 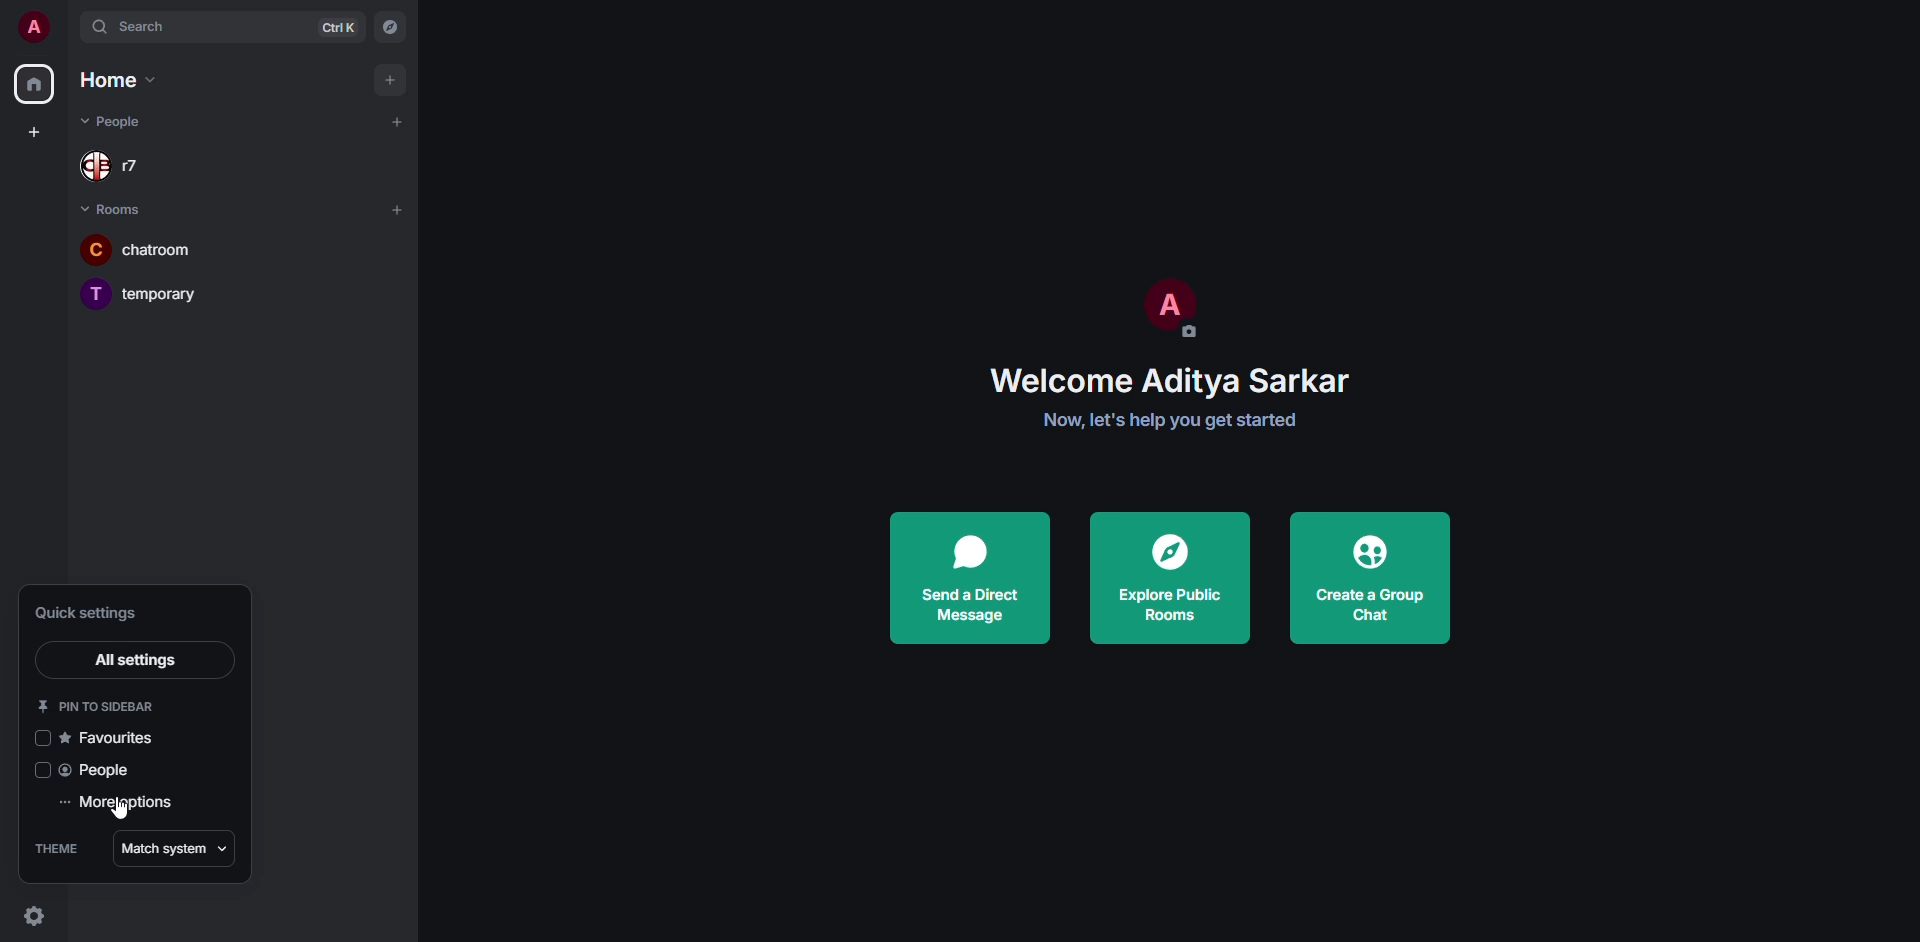 What do you see at coordinates (152, 28) in the screenshot?
I see `search` at bounding box center [152, 28].